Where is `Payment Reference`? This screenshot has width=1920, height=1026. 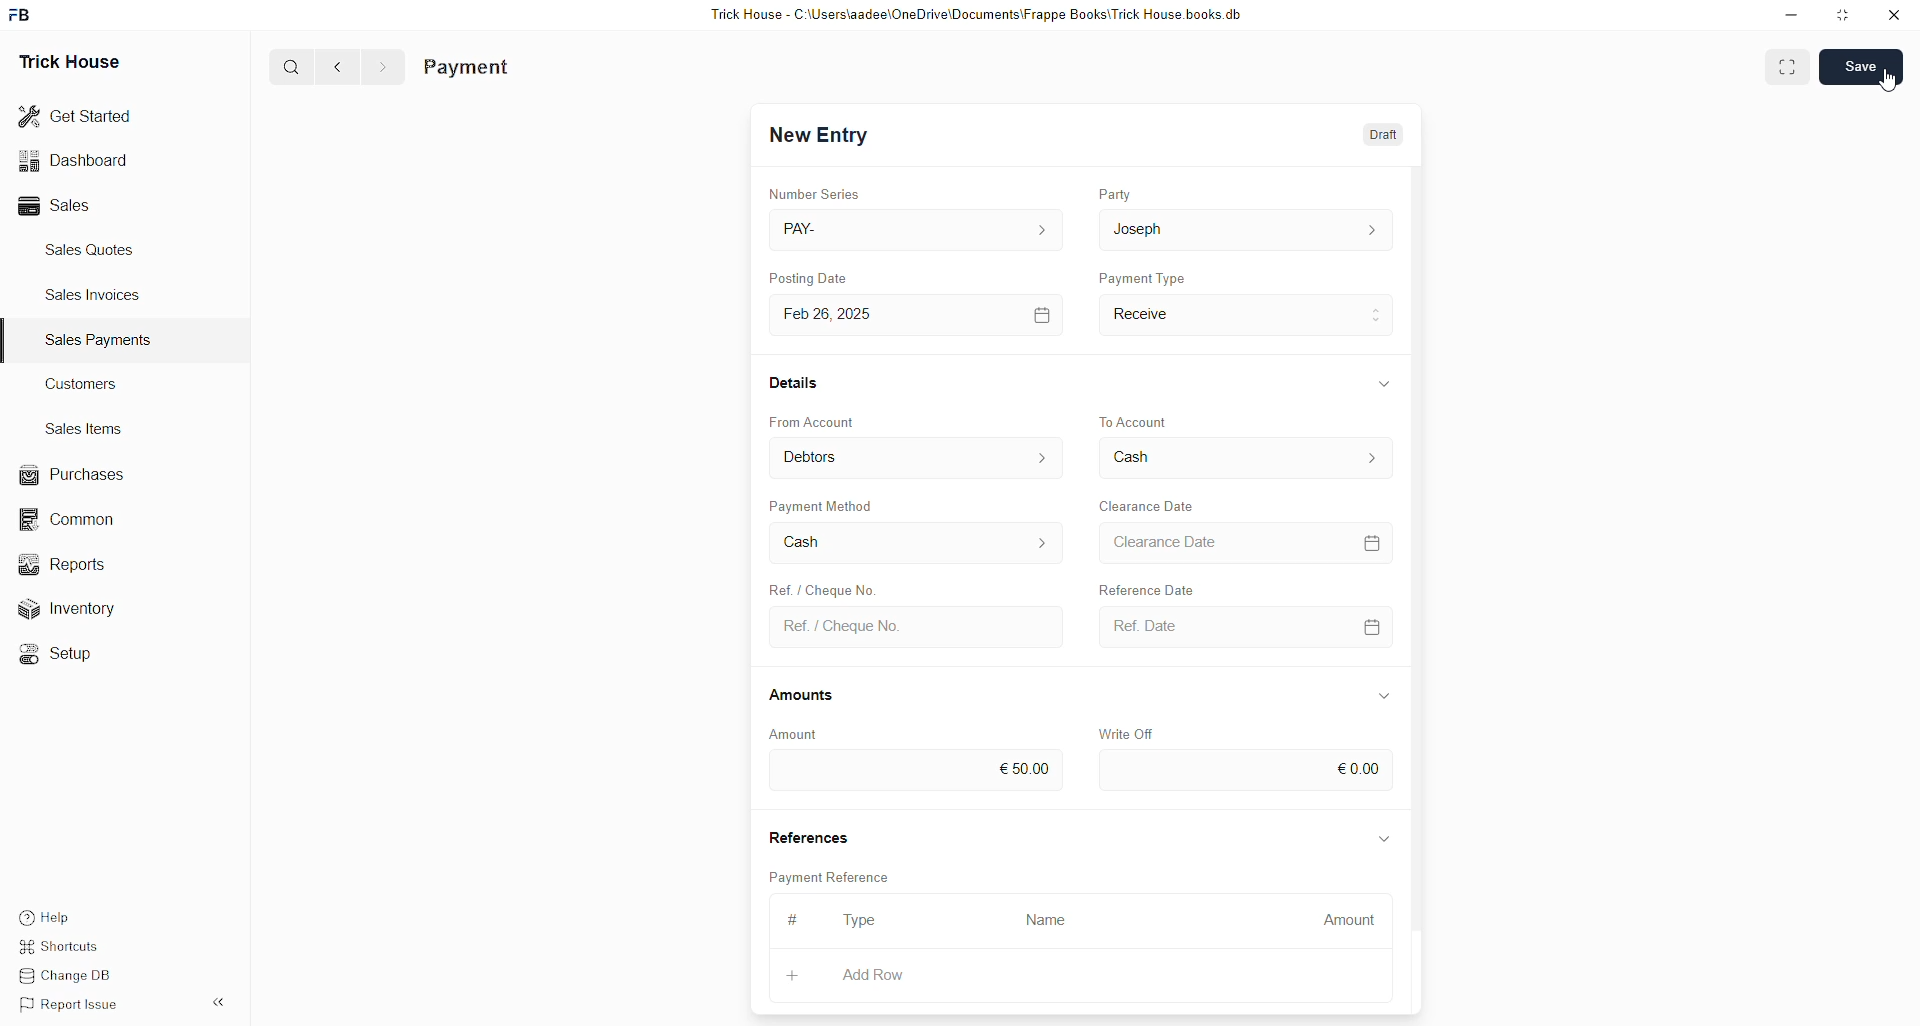 Payment Reference is located at coordinates (833, 875).